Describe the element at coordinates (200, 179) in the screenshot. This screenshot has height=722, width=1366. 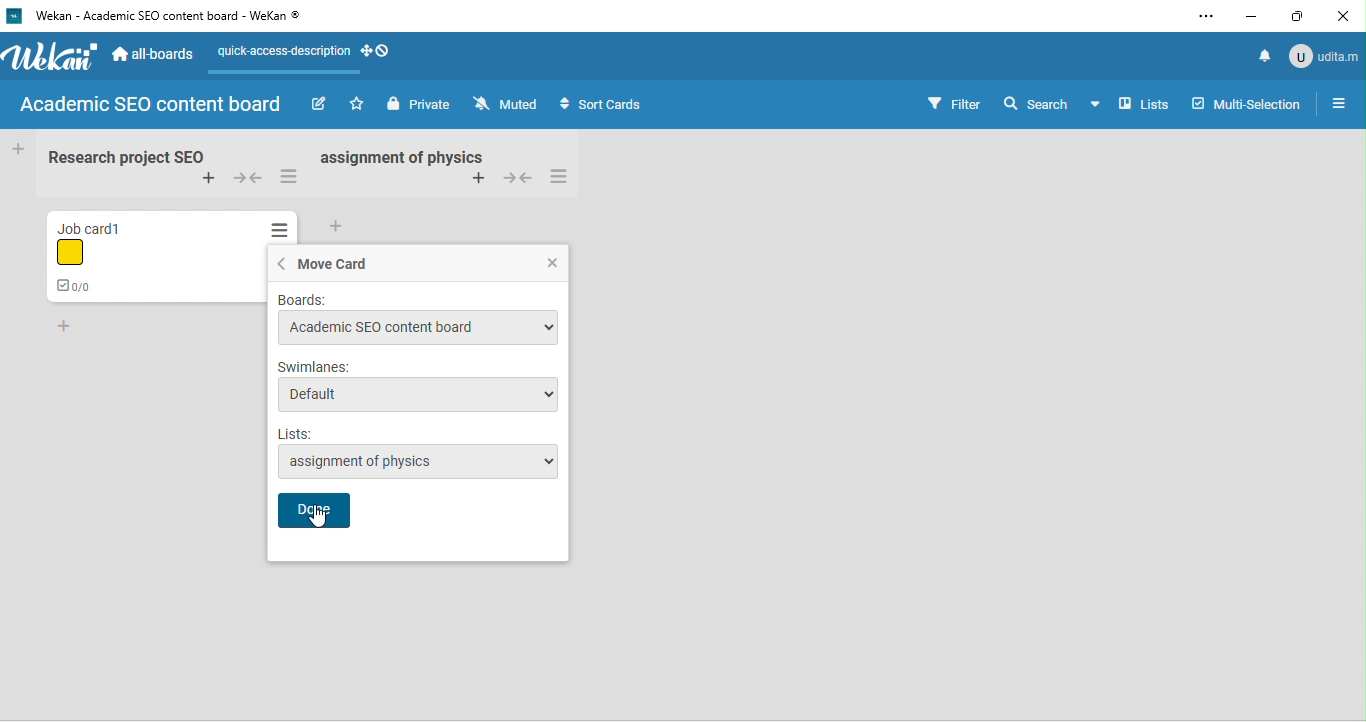
I see `add card` at that location.